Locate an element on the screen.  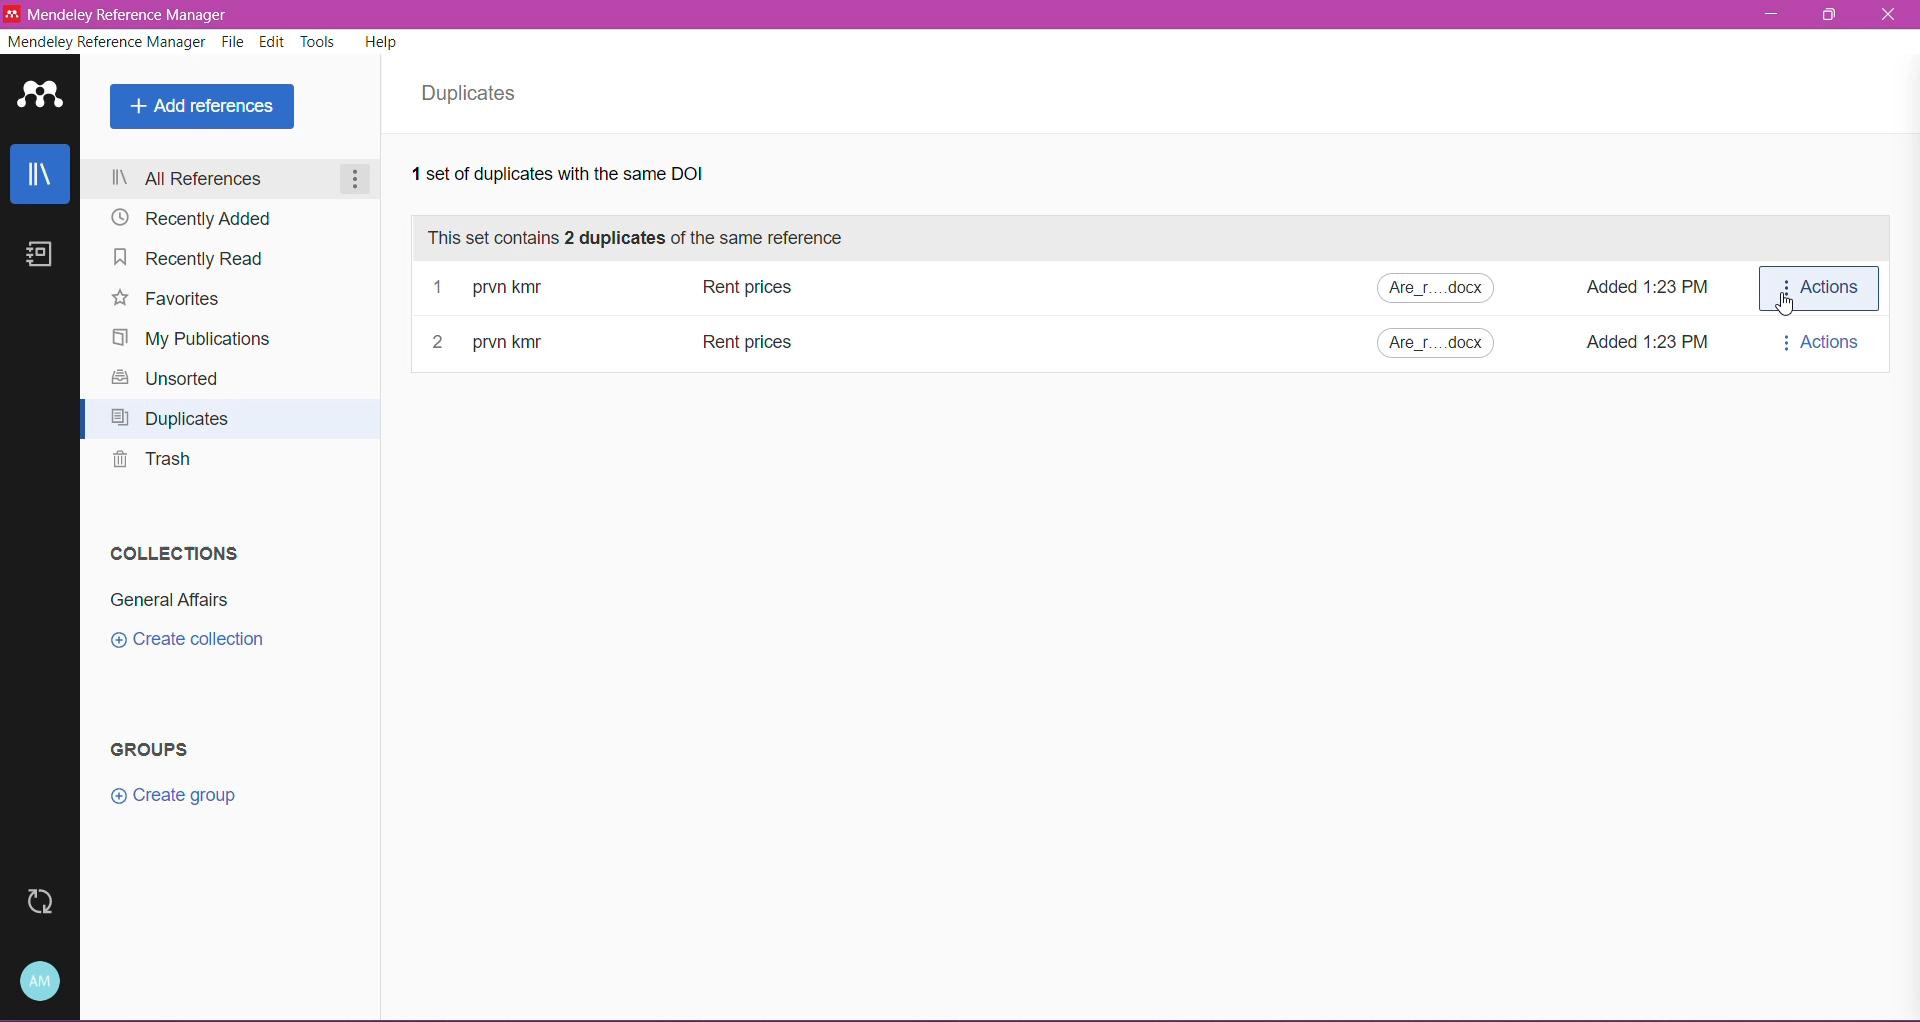
Author names is located at coordinates (557, 287).